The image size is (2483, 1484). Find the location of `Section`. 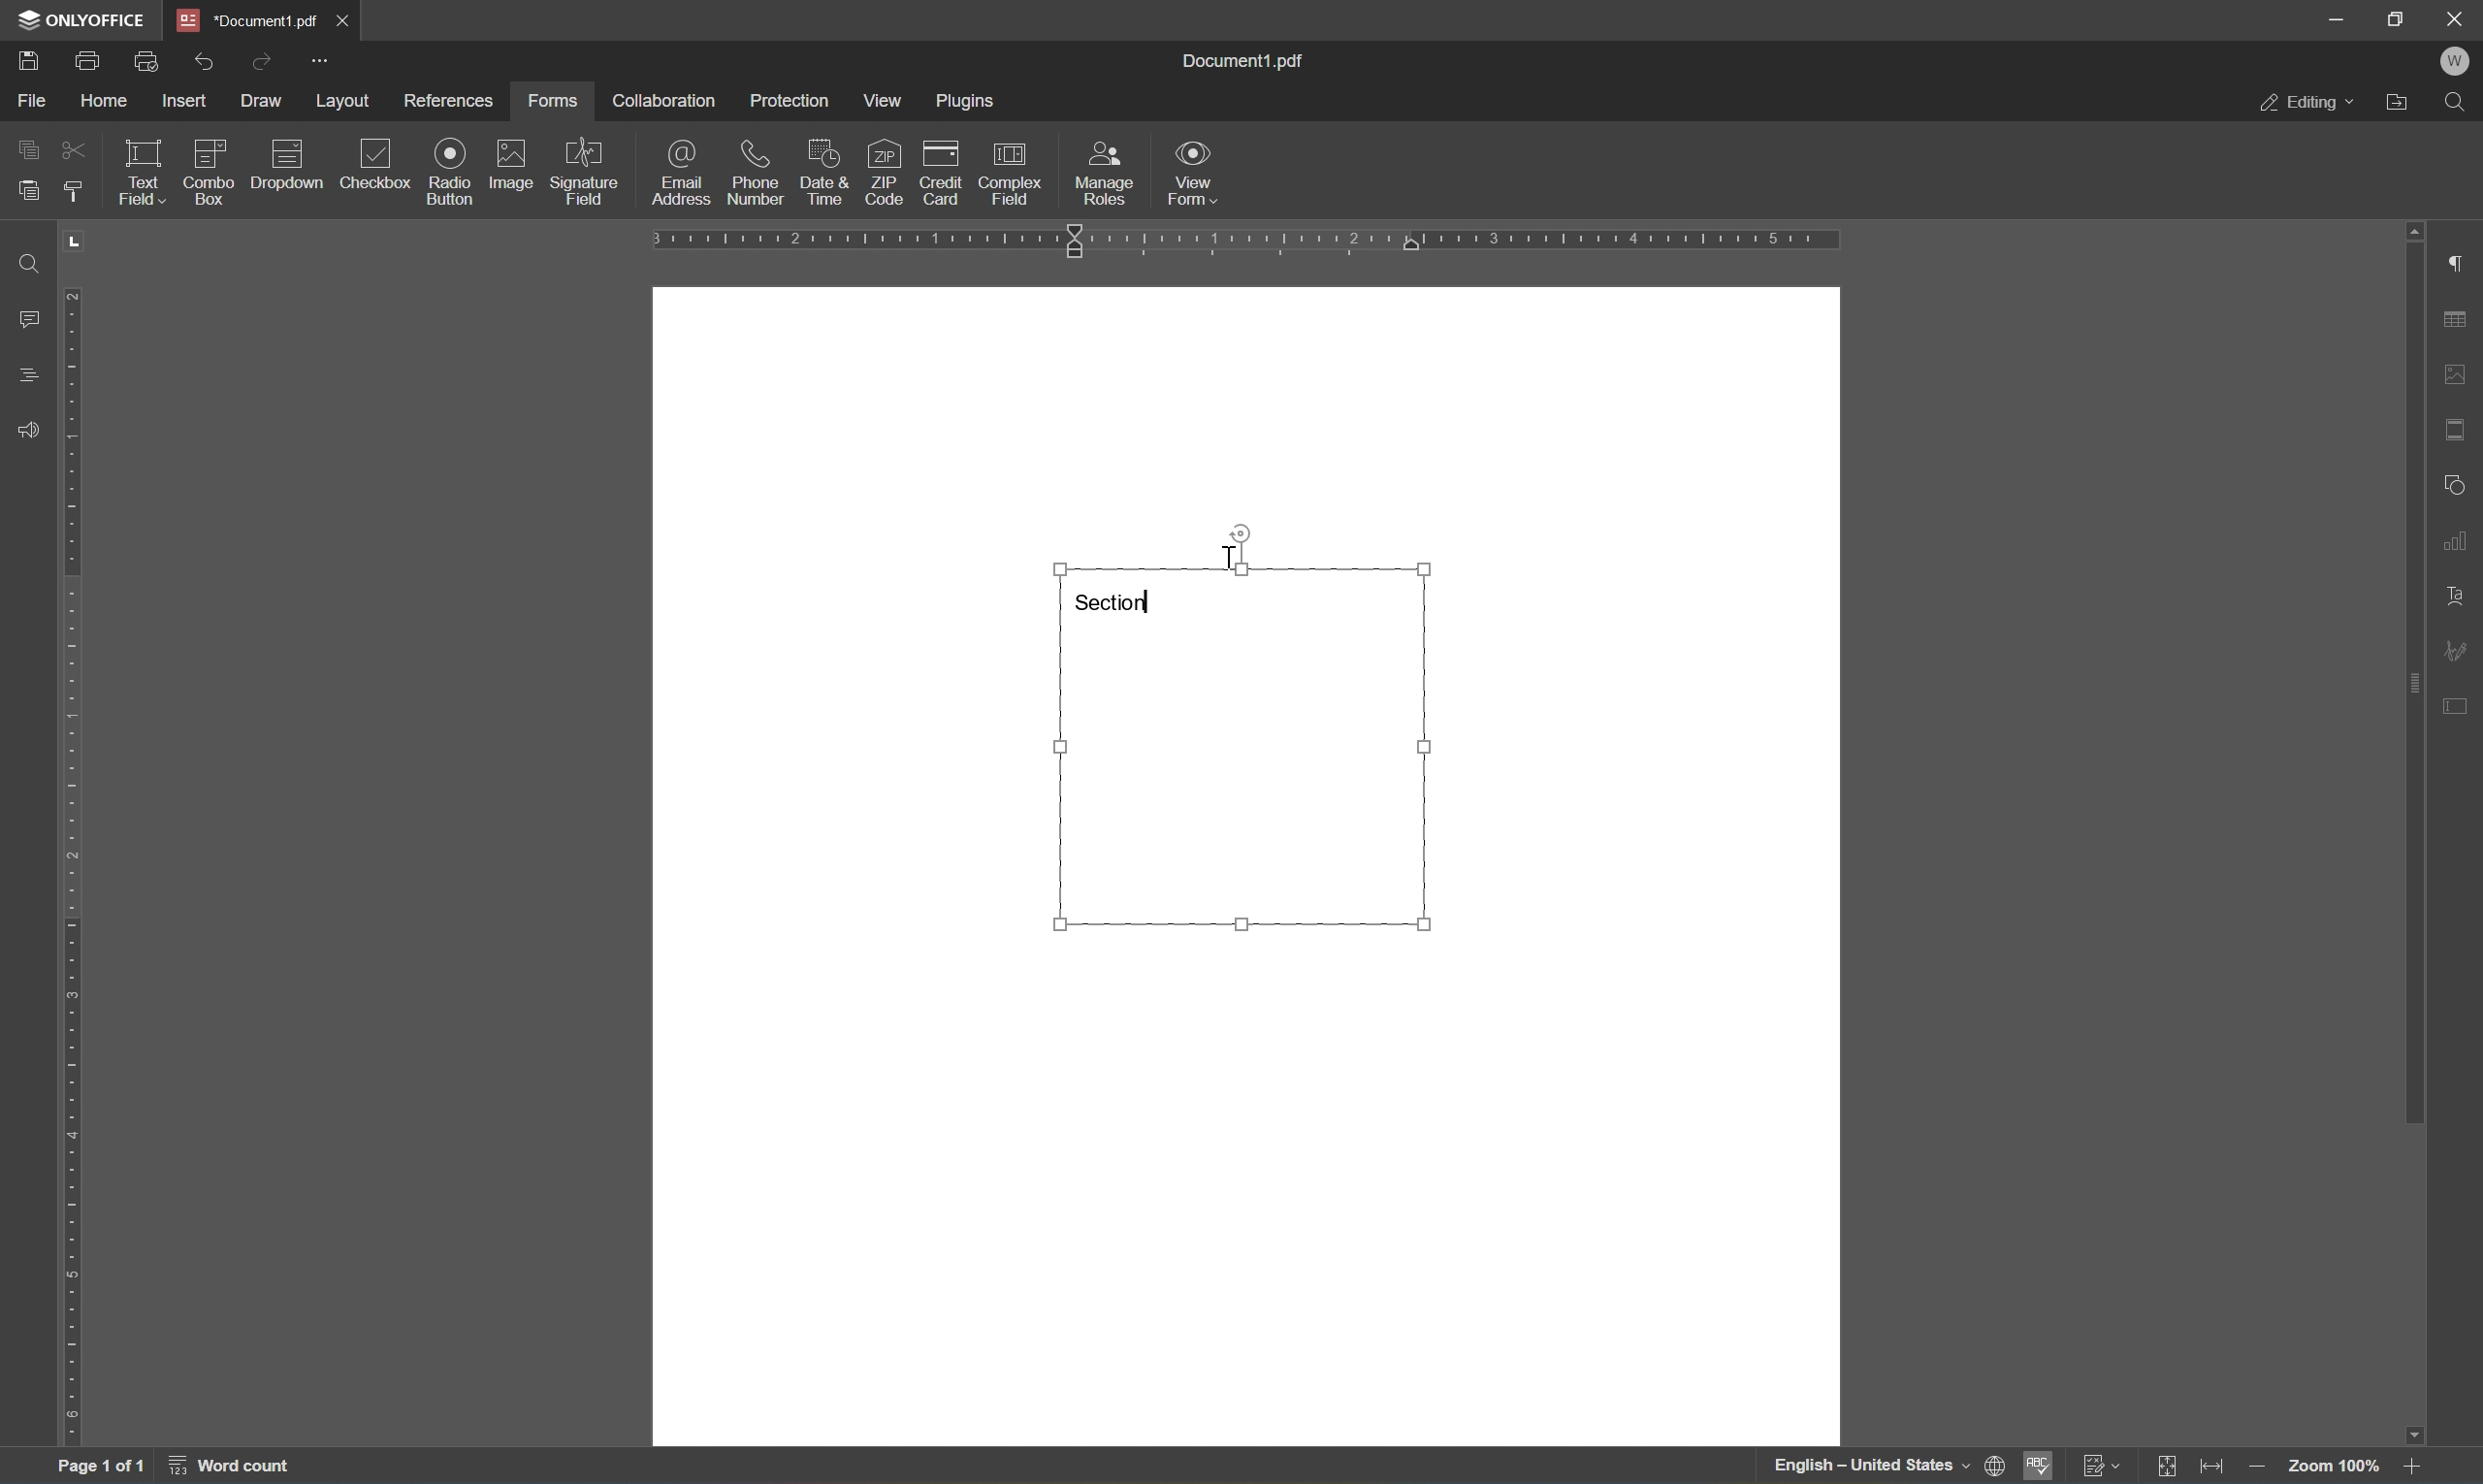

Section is located at coordinates (1124, 599).